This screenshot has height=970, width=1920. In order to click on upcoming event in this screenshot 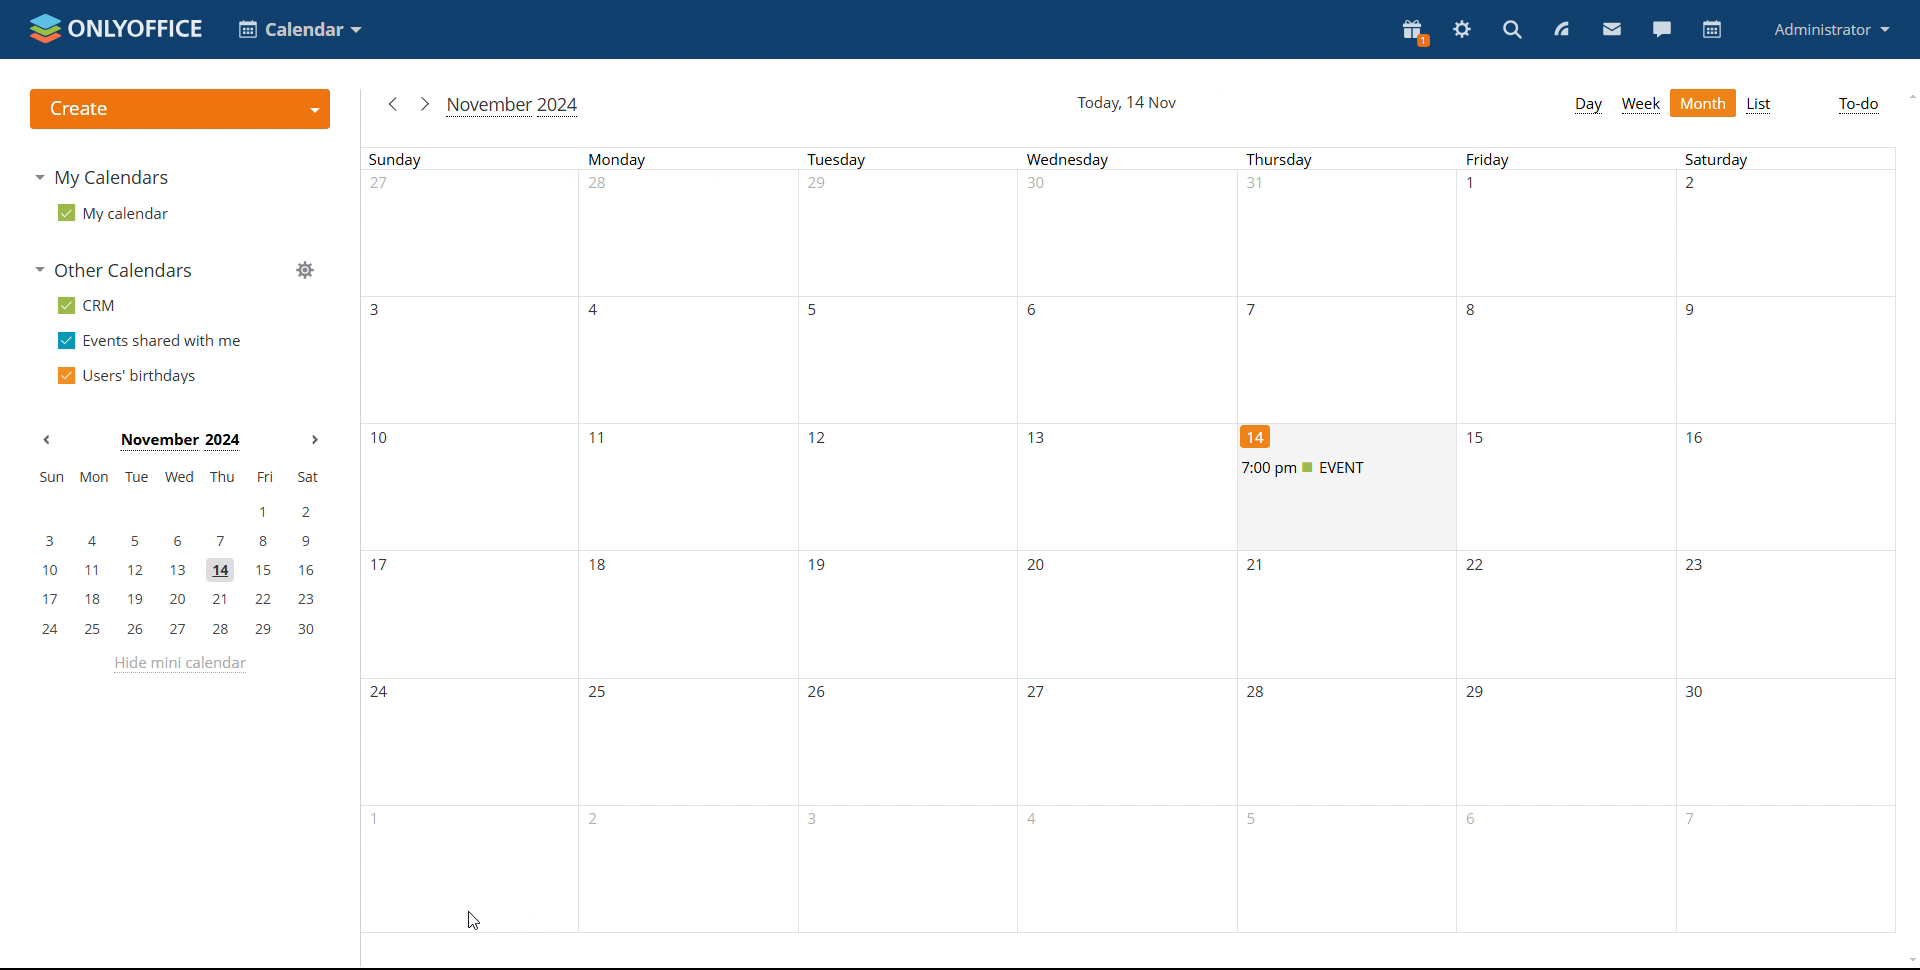, I will do `click(1343, 466)`.